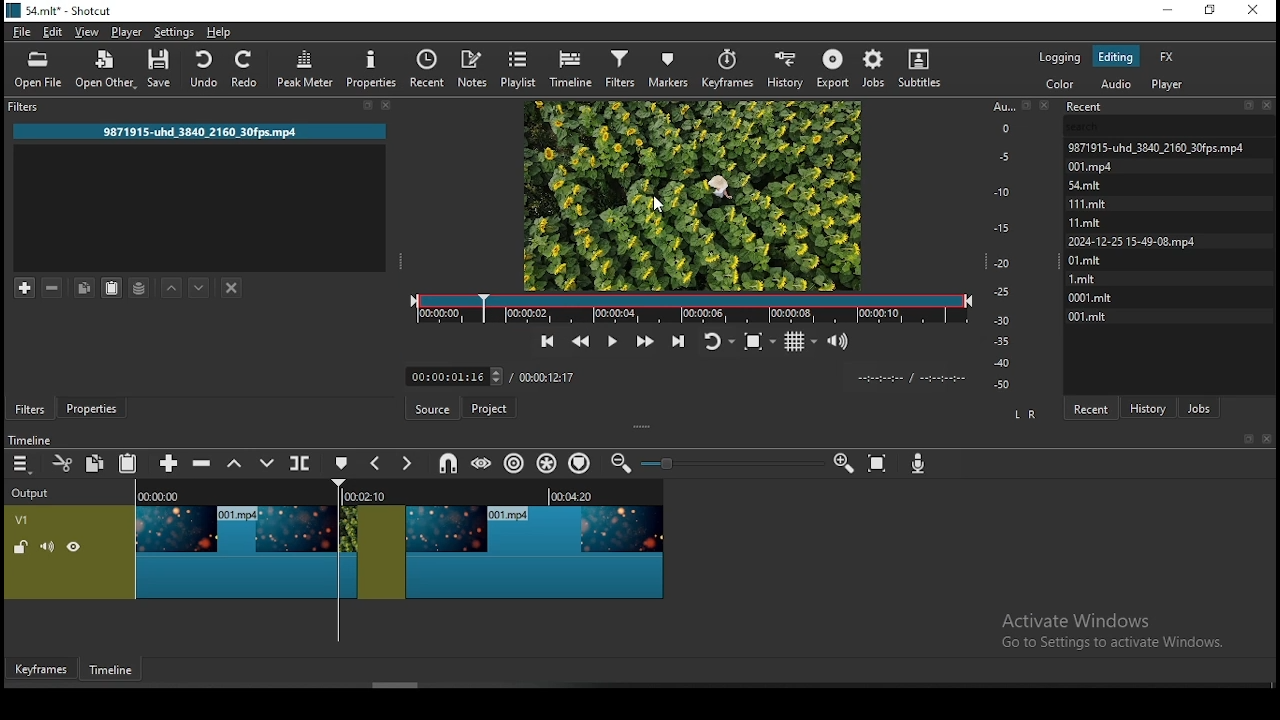 The width and height of the screenshot is (1280, 720). Describe the element at coordinates (22, 547) in the screenshot. I see `(un)locked` at that location.